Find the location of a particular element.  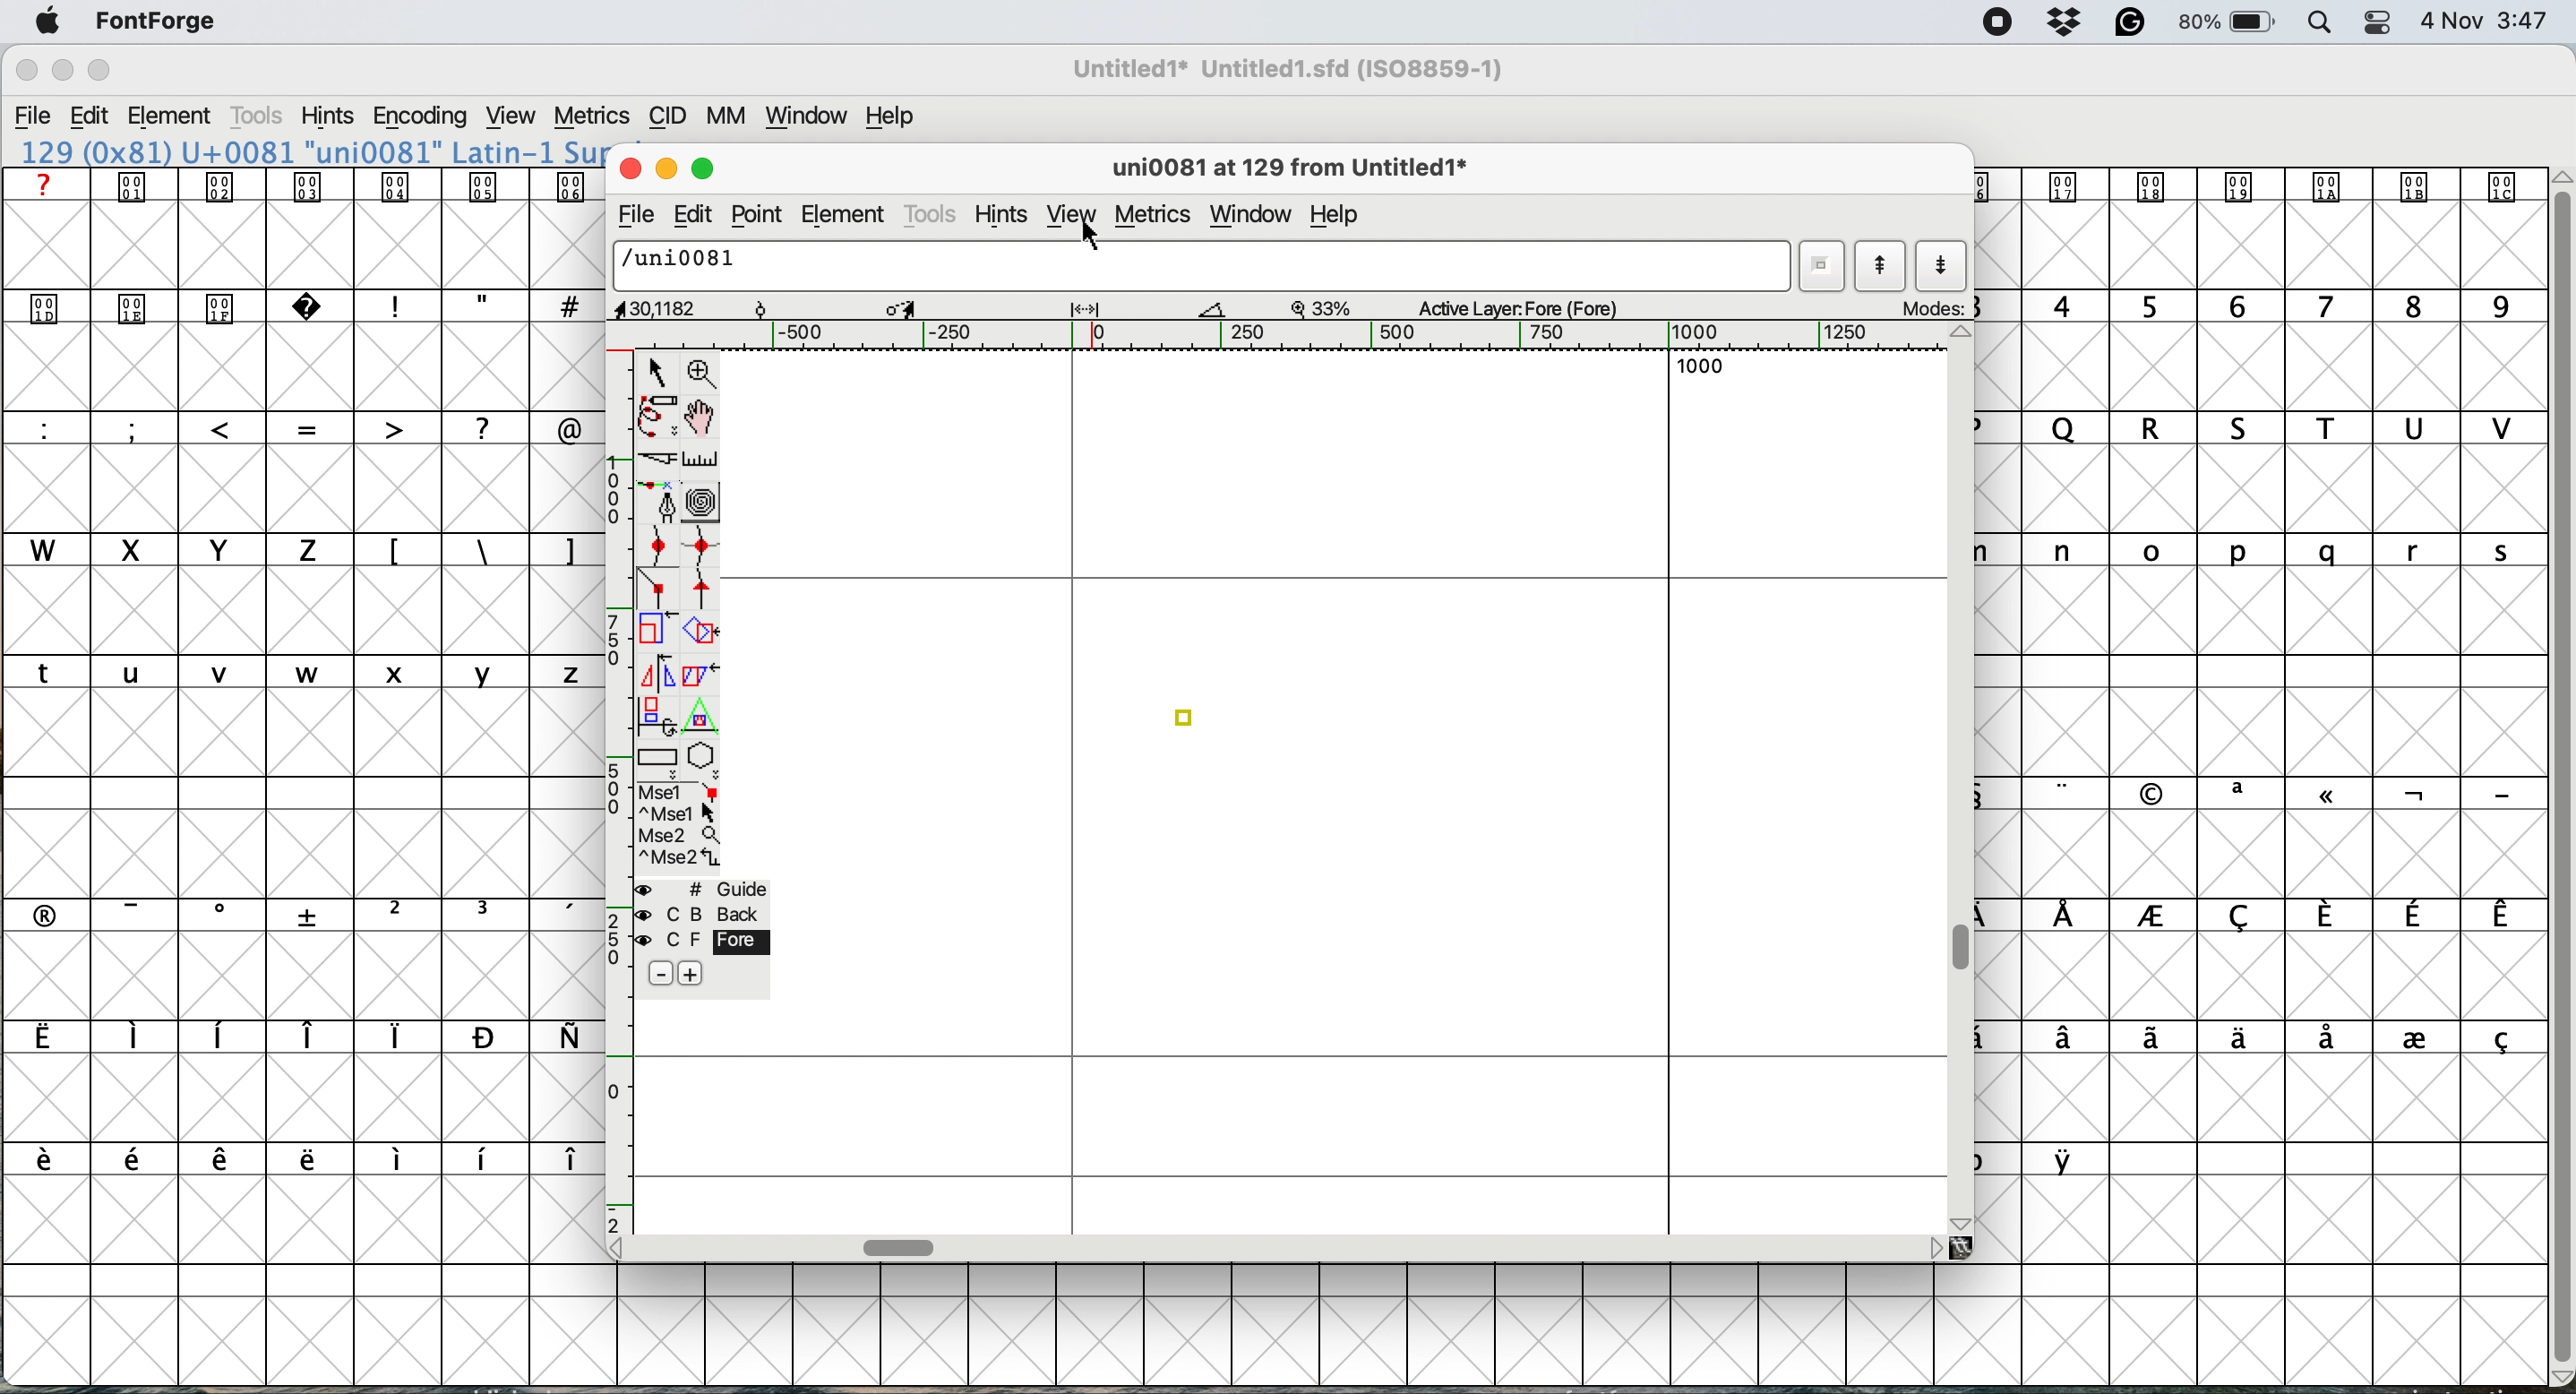

Window is located at coordinates (807, 118).